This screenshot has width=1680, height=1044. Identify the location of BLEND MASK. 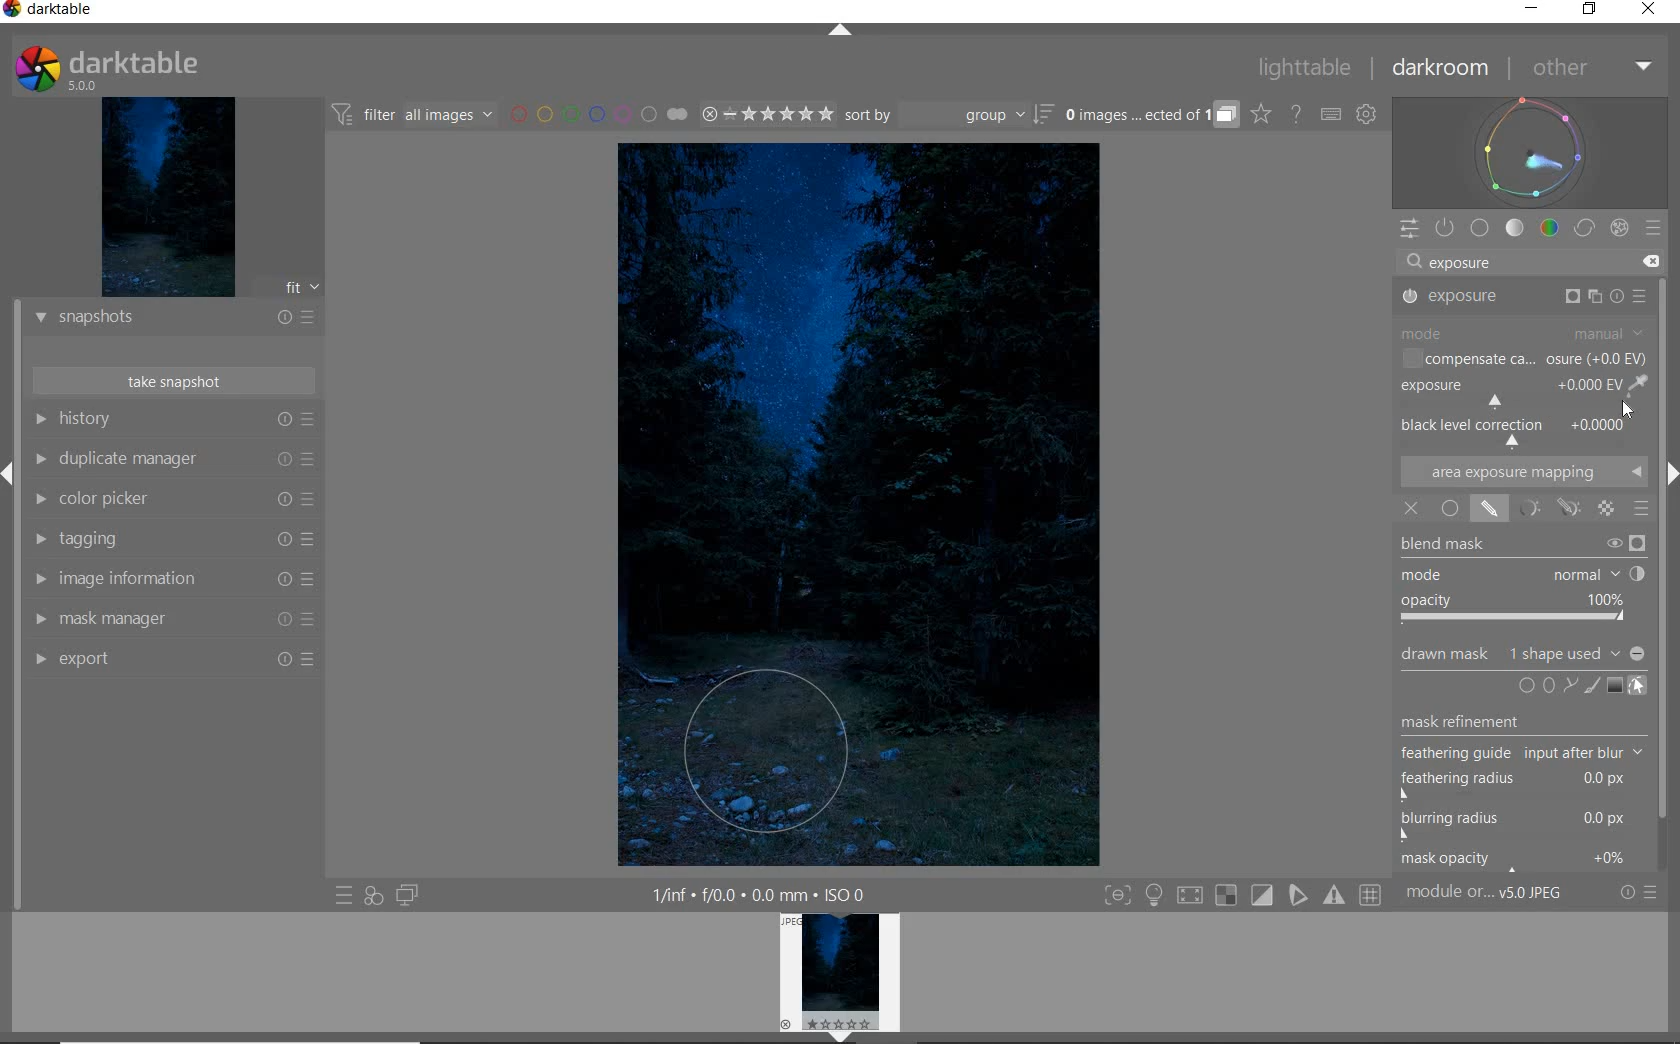
(1525, 578).